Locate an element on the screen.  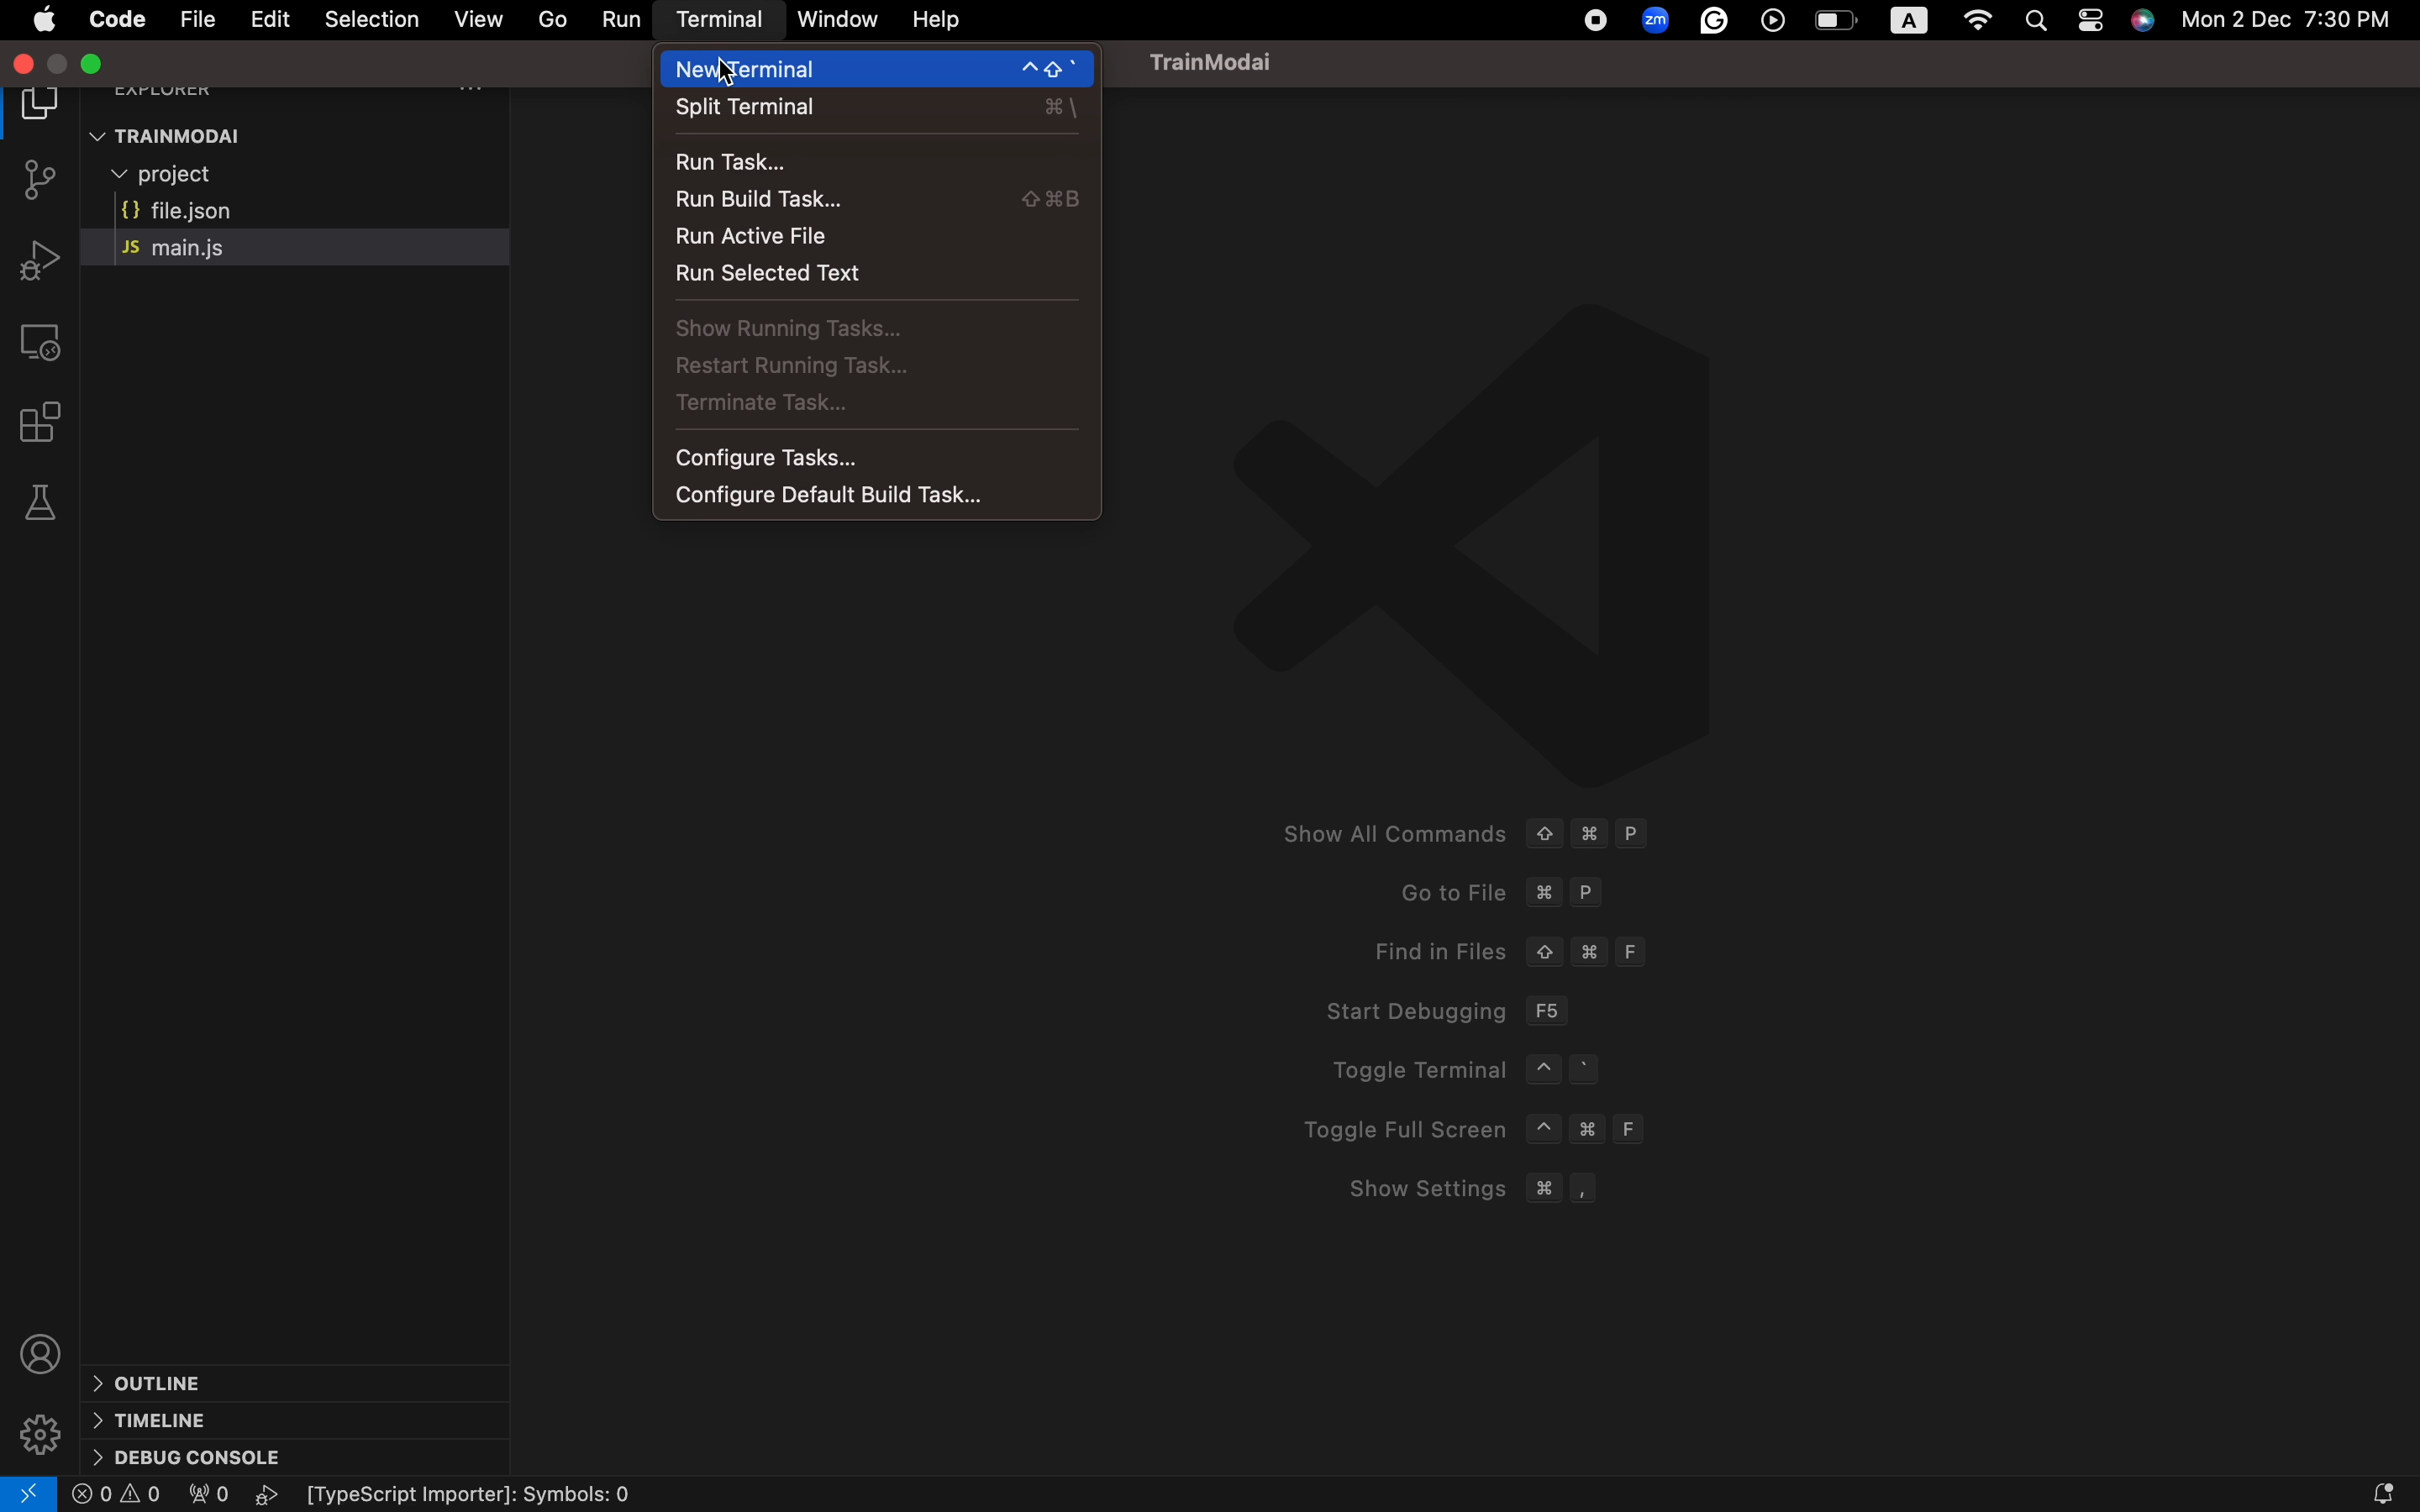
Show All Commands © # P
Goto File ¥# P
Find in Files © 3% F
Start Debugging F56
Toggle Terminal ~ °
Toggle Full Screen ~ # F
Show Settings # , is located at coordinates (1454, 831).